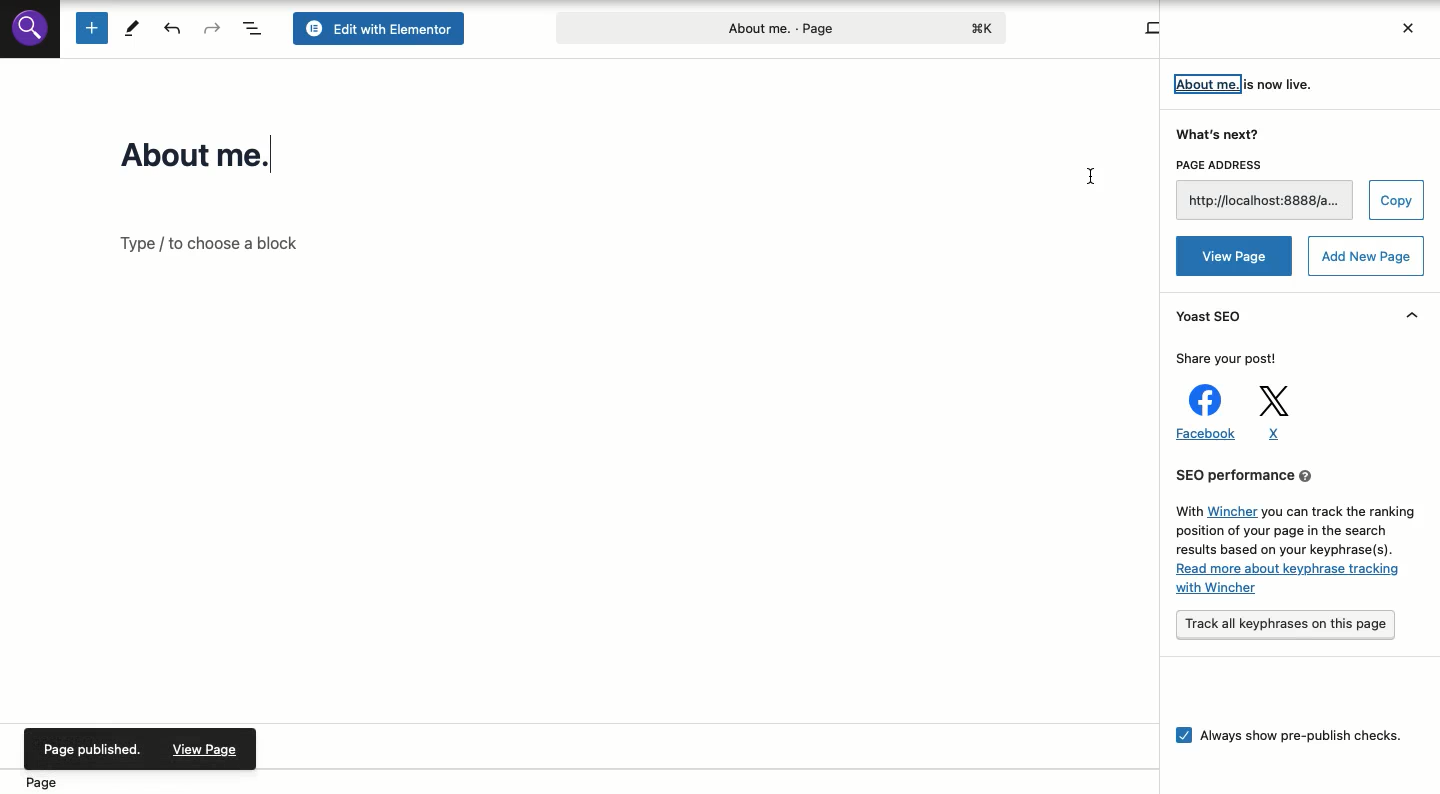 The height and width of the screenshot is (794, 1440). I want to click on Close, so click(1406, 28).